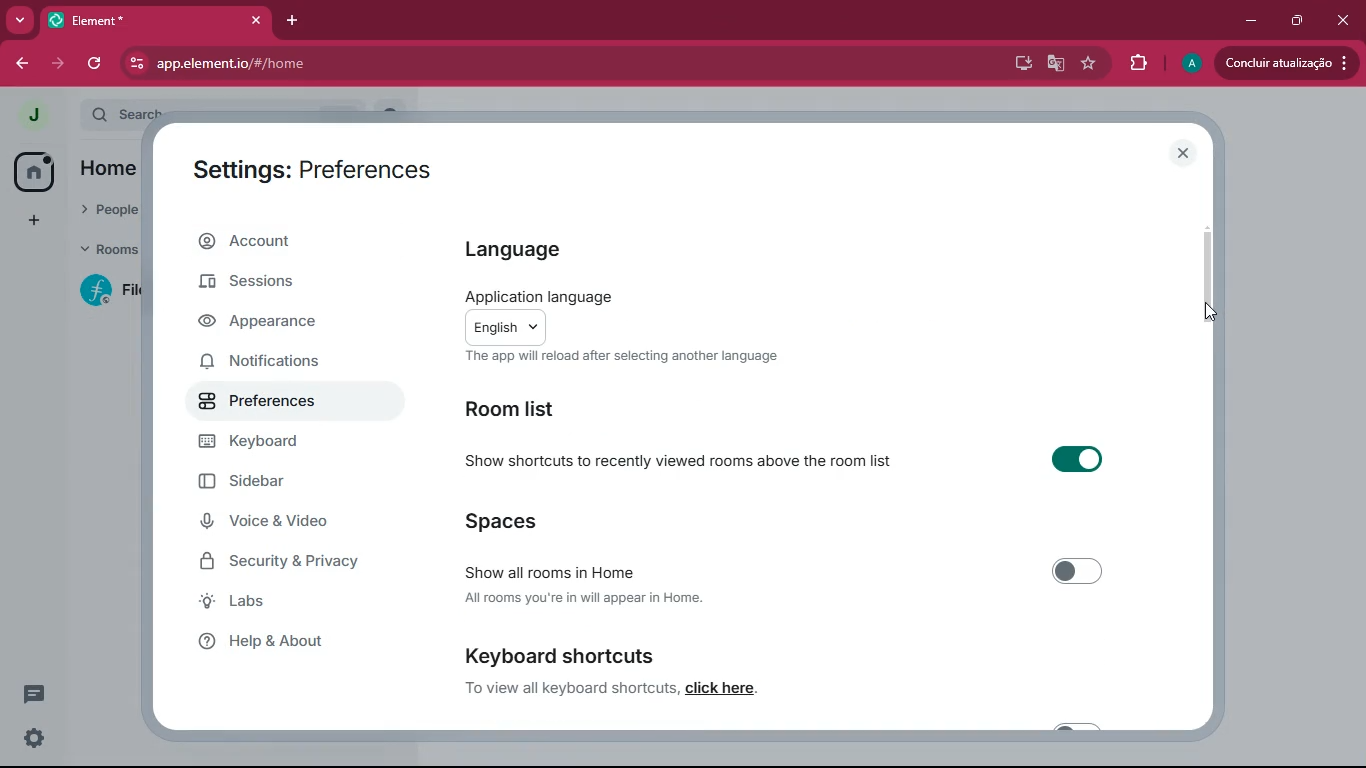 This screenshot has width=1366, height=768. I want to click on desktop, so click(1021, 64).